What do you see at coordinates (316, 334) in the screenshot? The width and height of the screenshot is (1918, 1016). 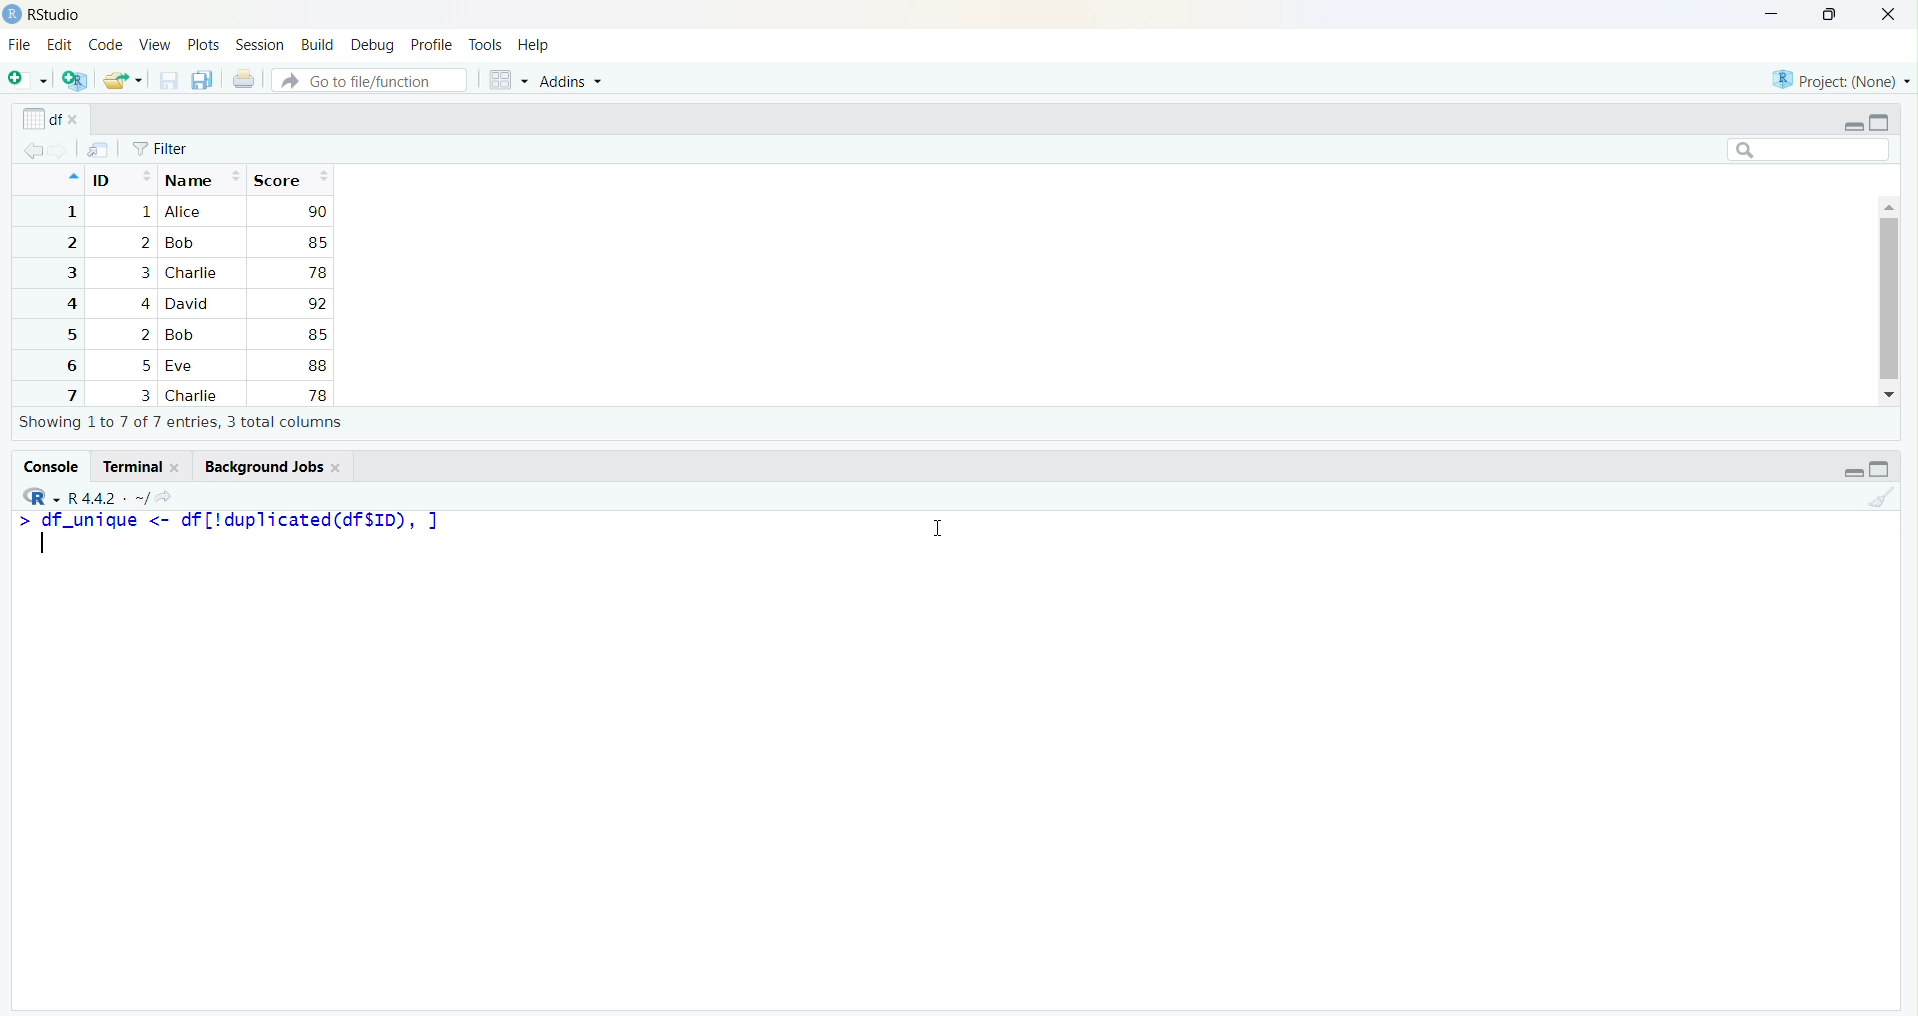 I see `85` at bounding box center [316, 334].